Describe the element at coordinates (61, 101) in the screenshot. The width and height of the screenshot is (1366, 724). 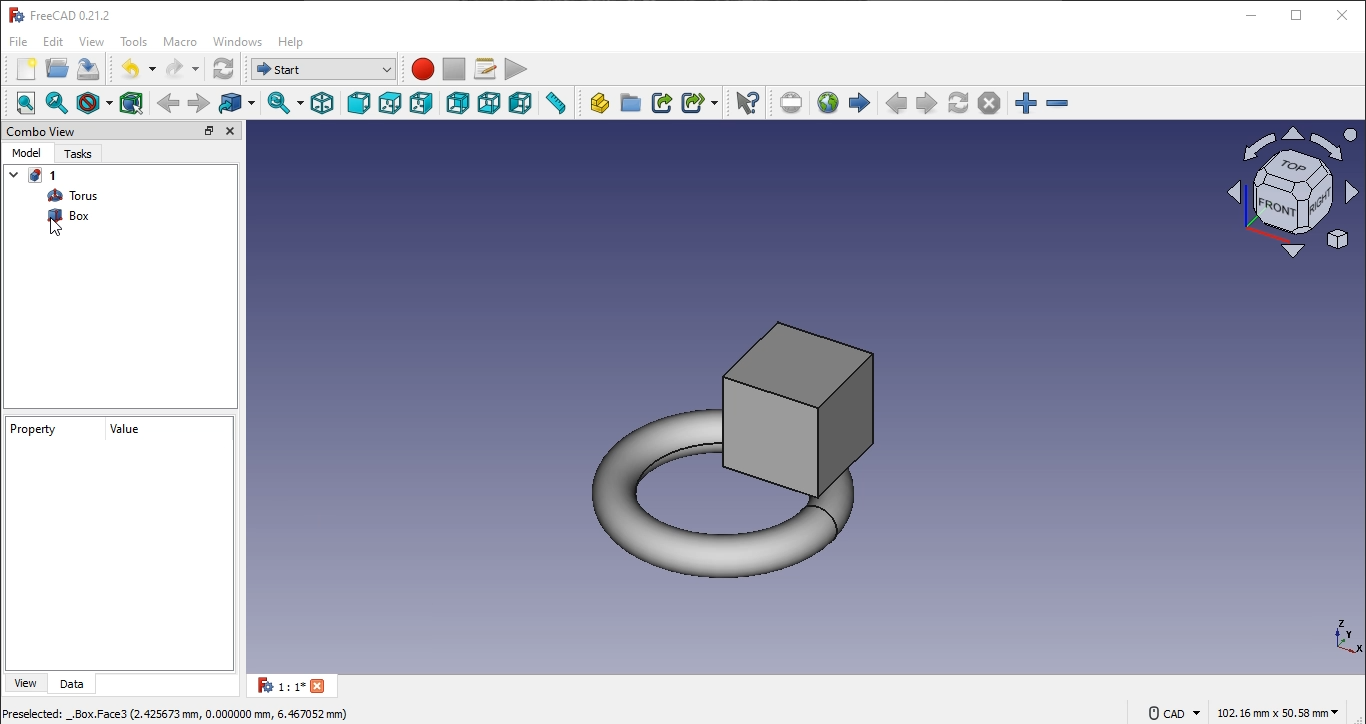
I see `fit selection` at that location.